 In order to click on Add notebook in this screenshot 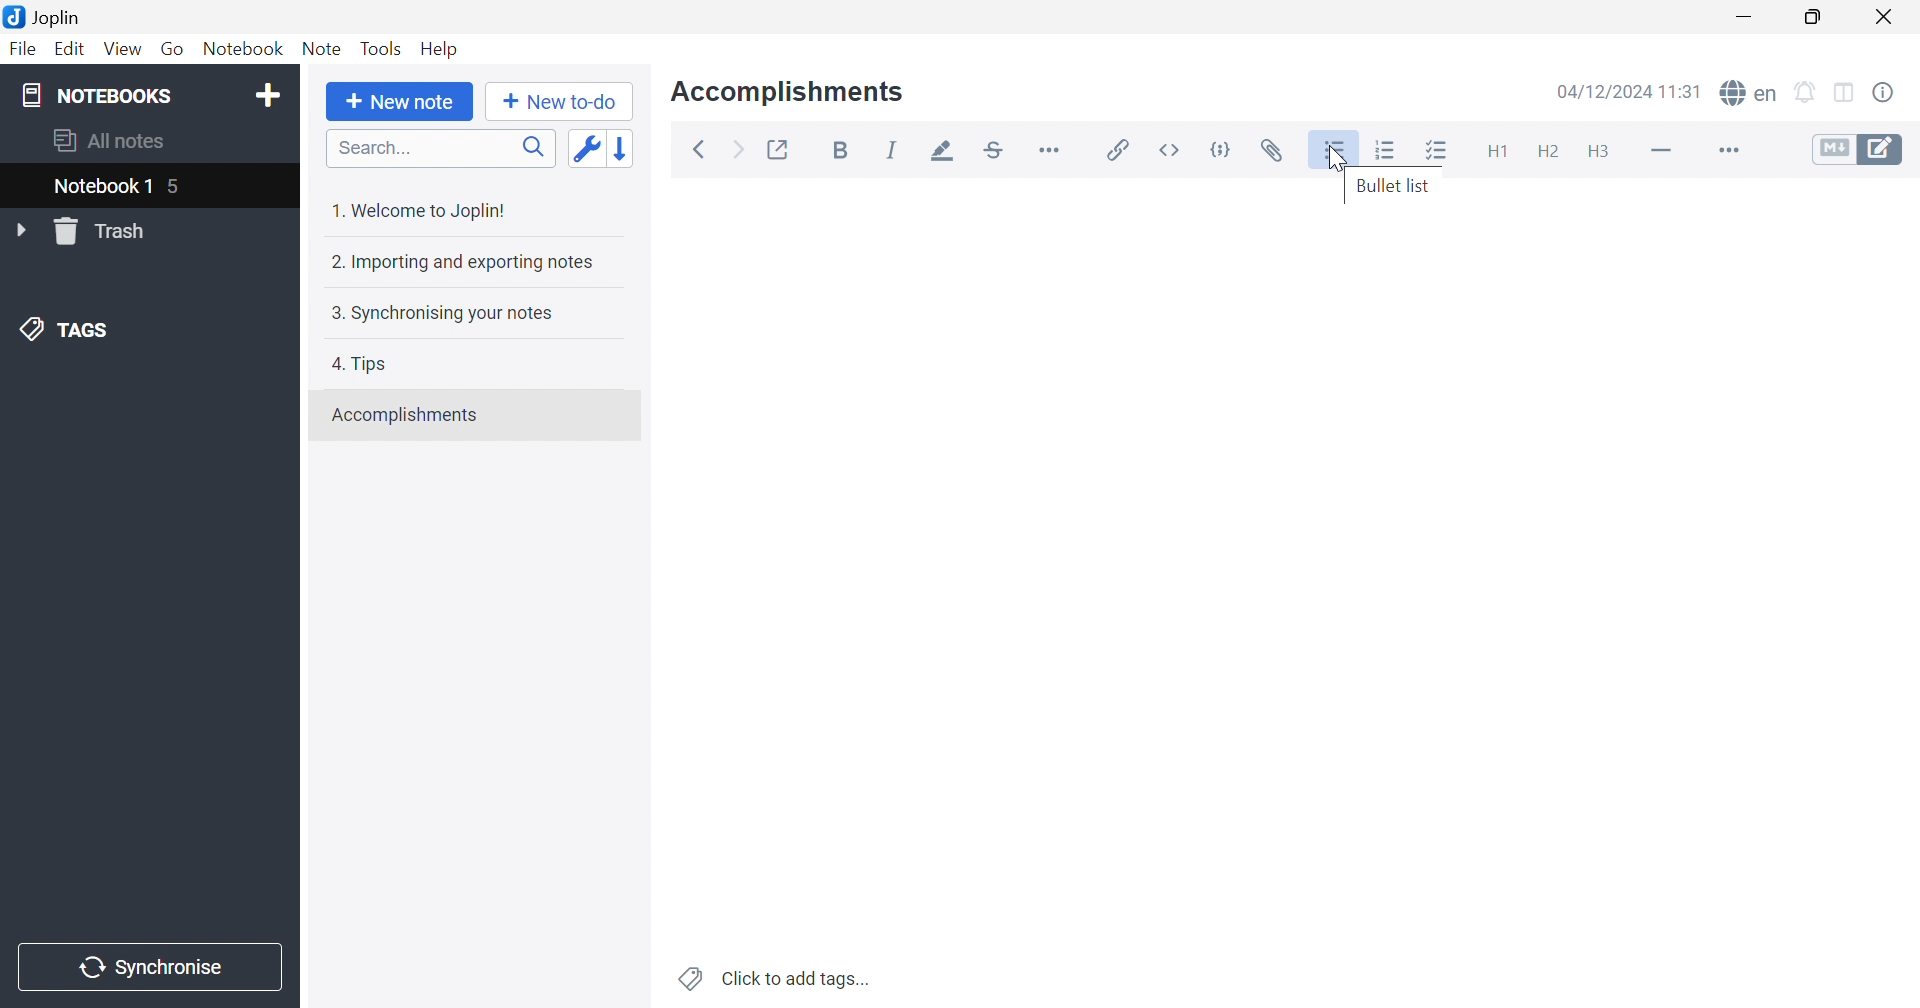, I will do `click(267, 96)`.